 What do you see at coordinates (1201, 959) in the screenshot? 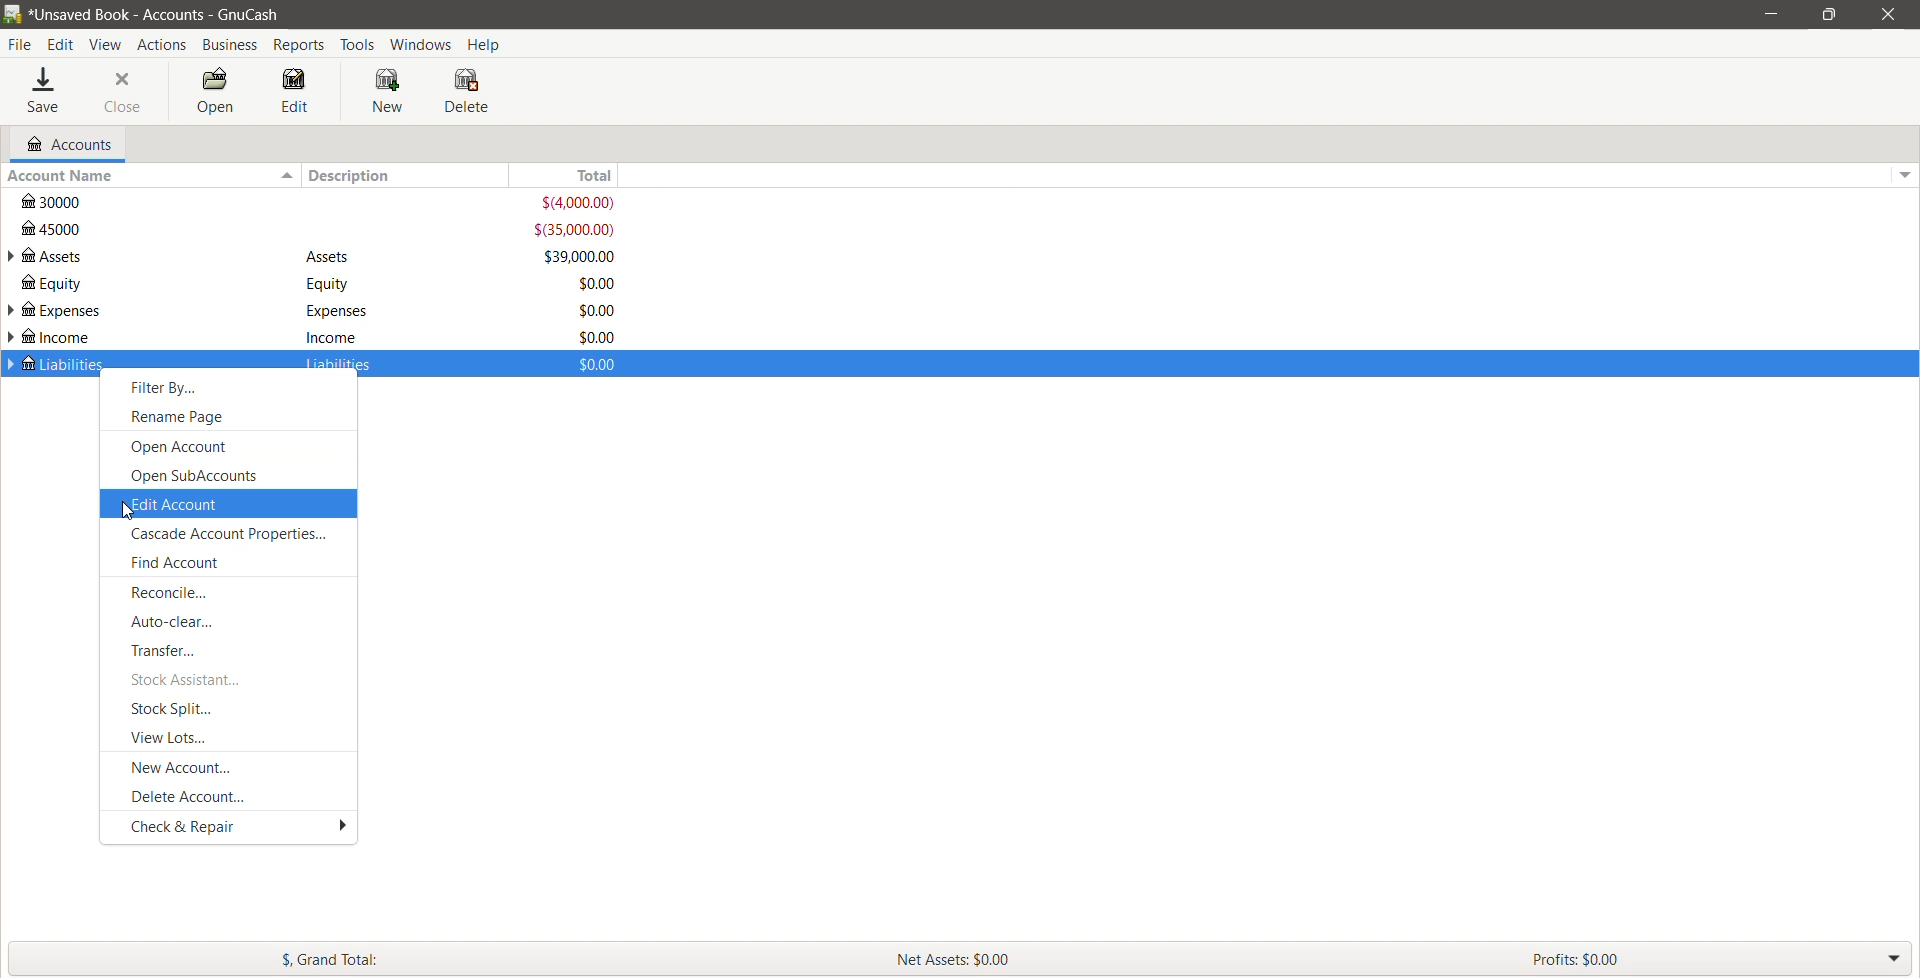
I see `Net Assets` at bounding box center [1201, 959].